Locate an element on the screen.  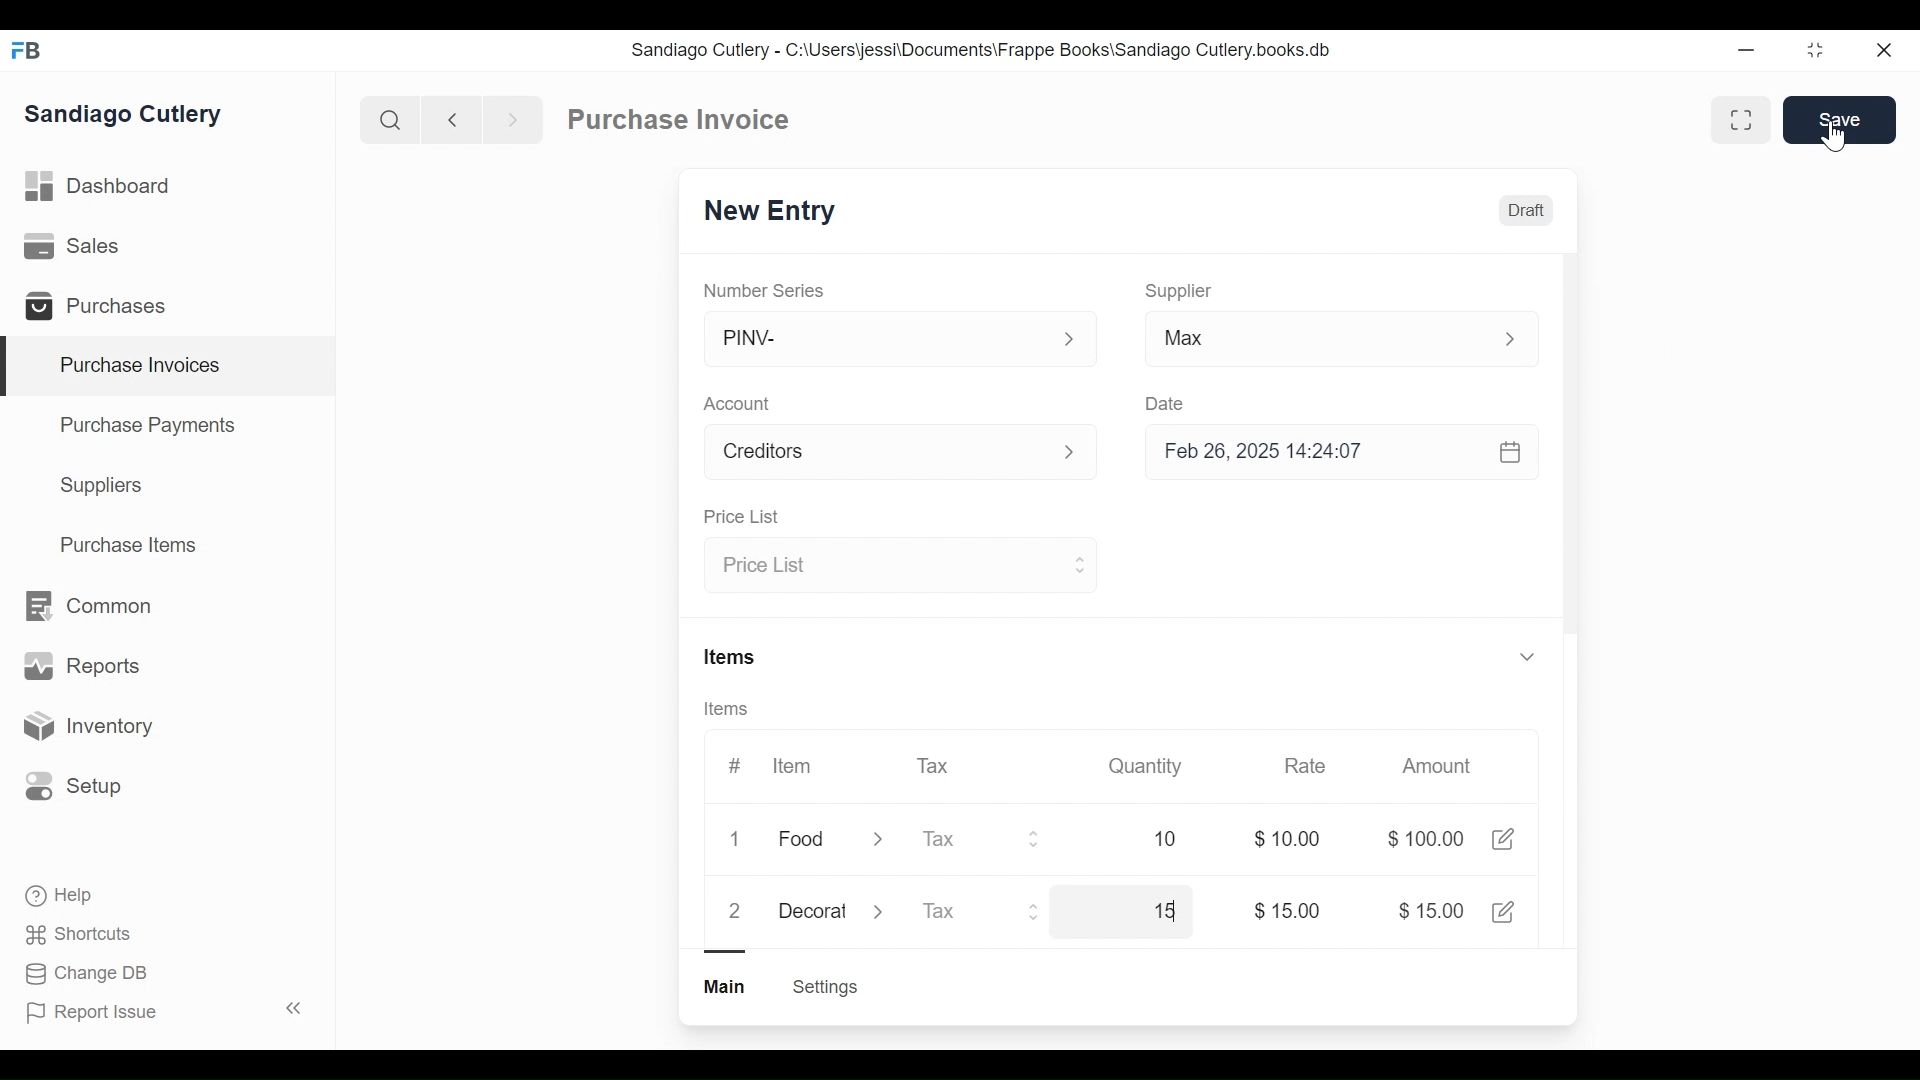
Frappe Books Desktop icon is located at coordinates (33, 52).